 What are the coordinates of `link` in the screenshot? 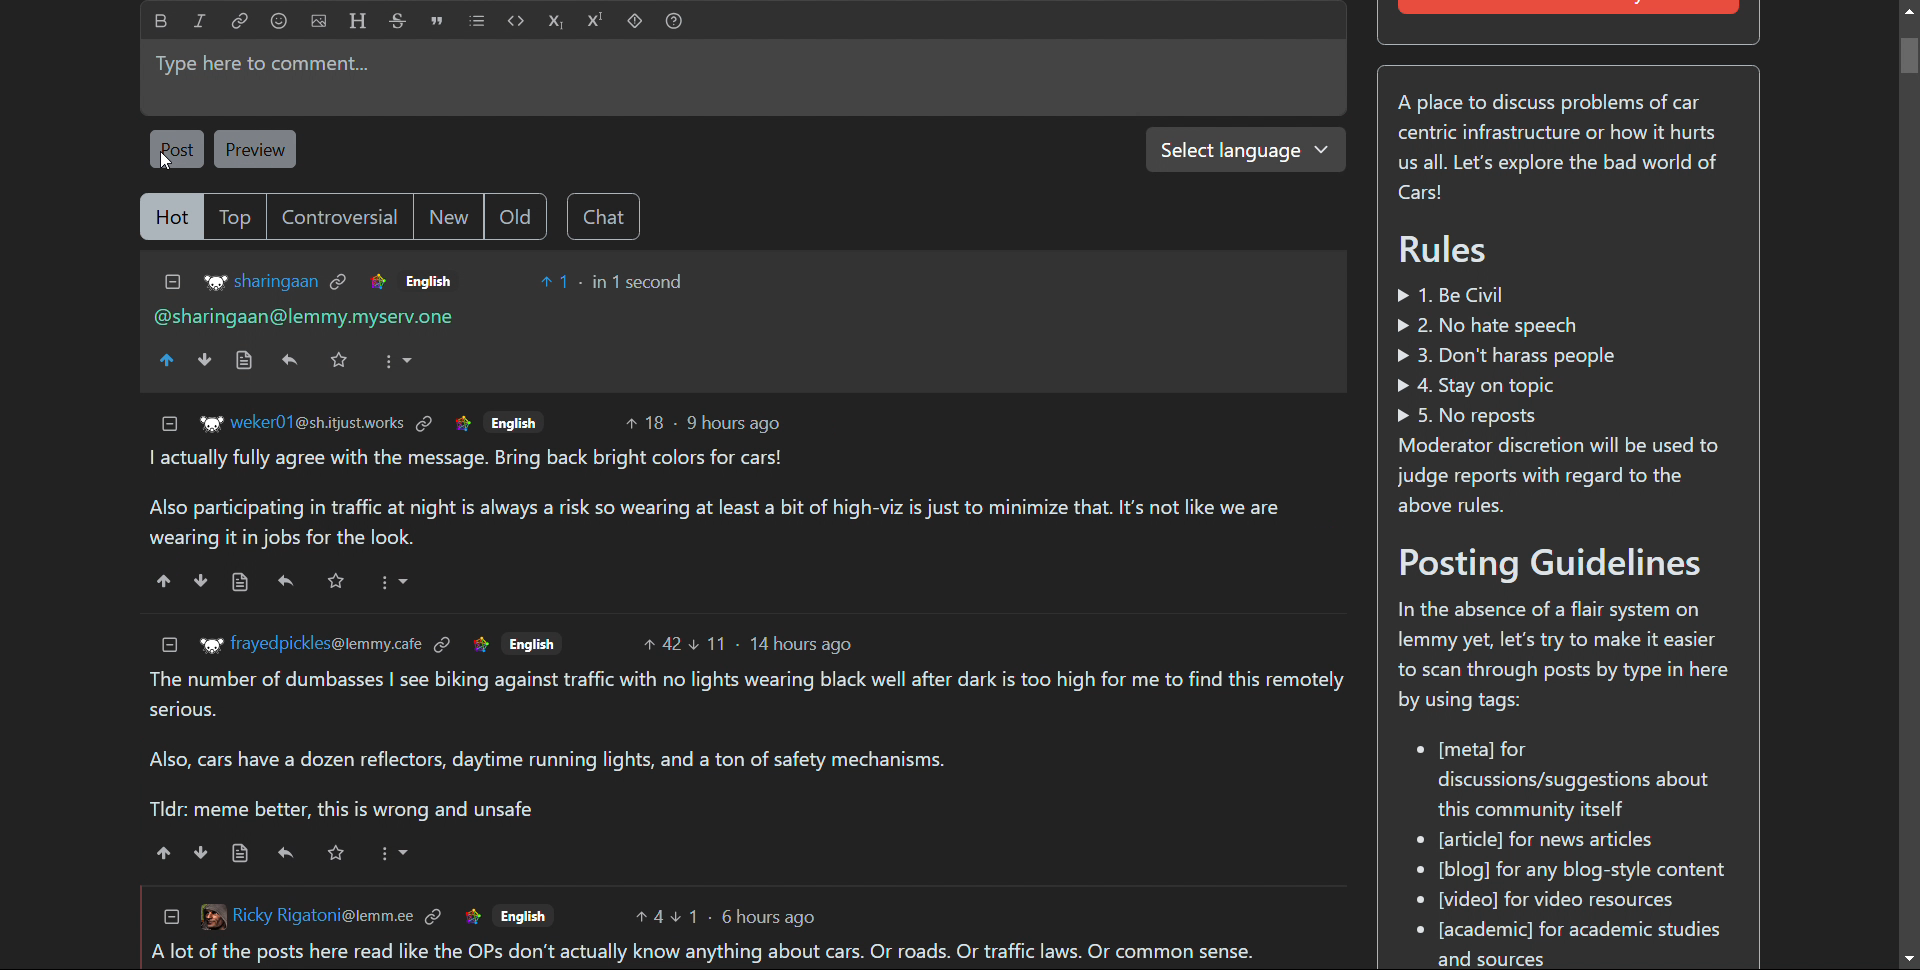 It's located at (378, 280).